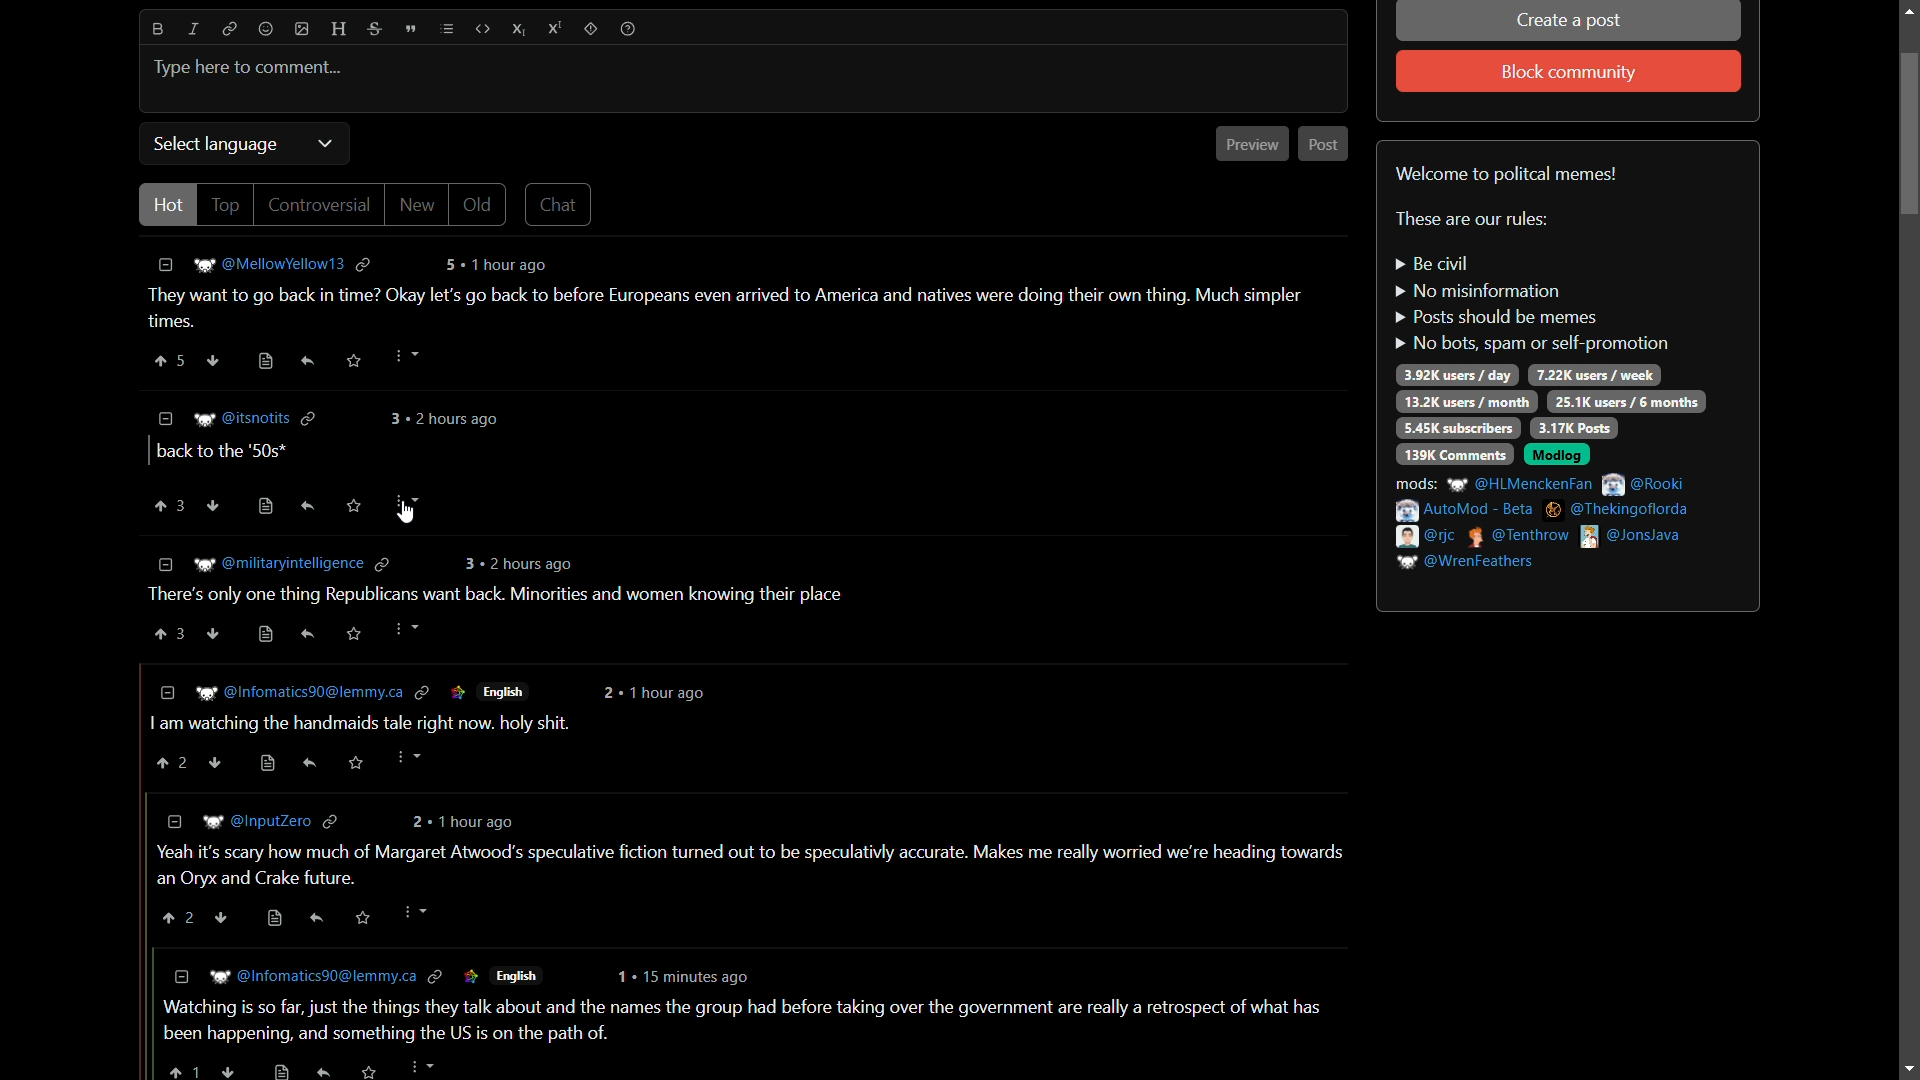 This screenshot has height=1080, width=1920. What do you see at coordinates (195, 29) in the screenshot?
I see `italic` at bounding box center [195, 29].